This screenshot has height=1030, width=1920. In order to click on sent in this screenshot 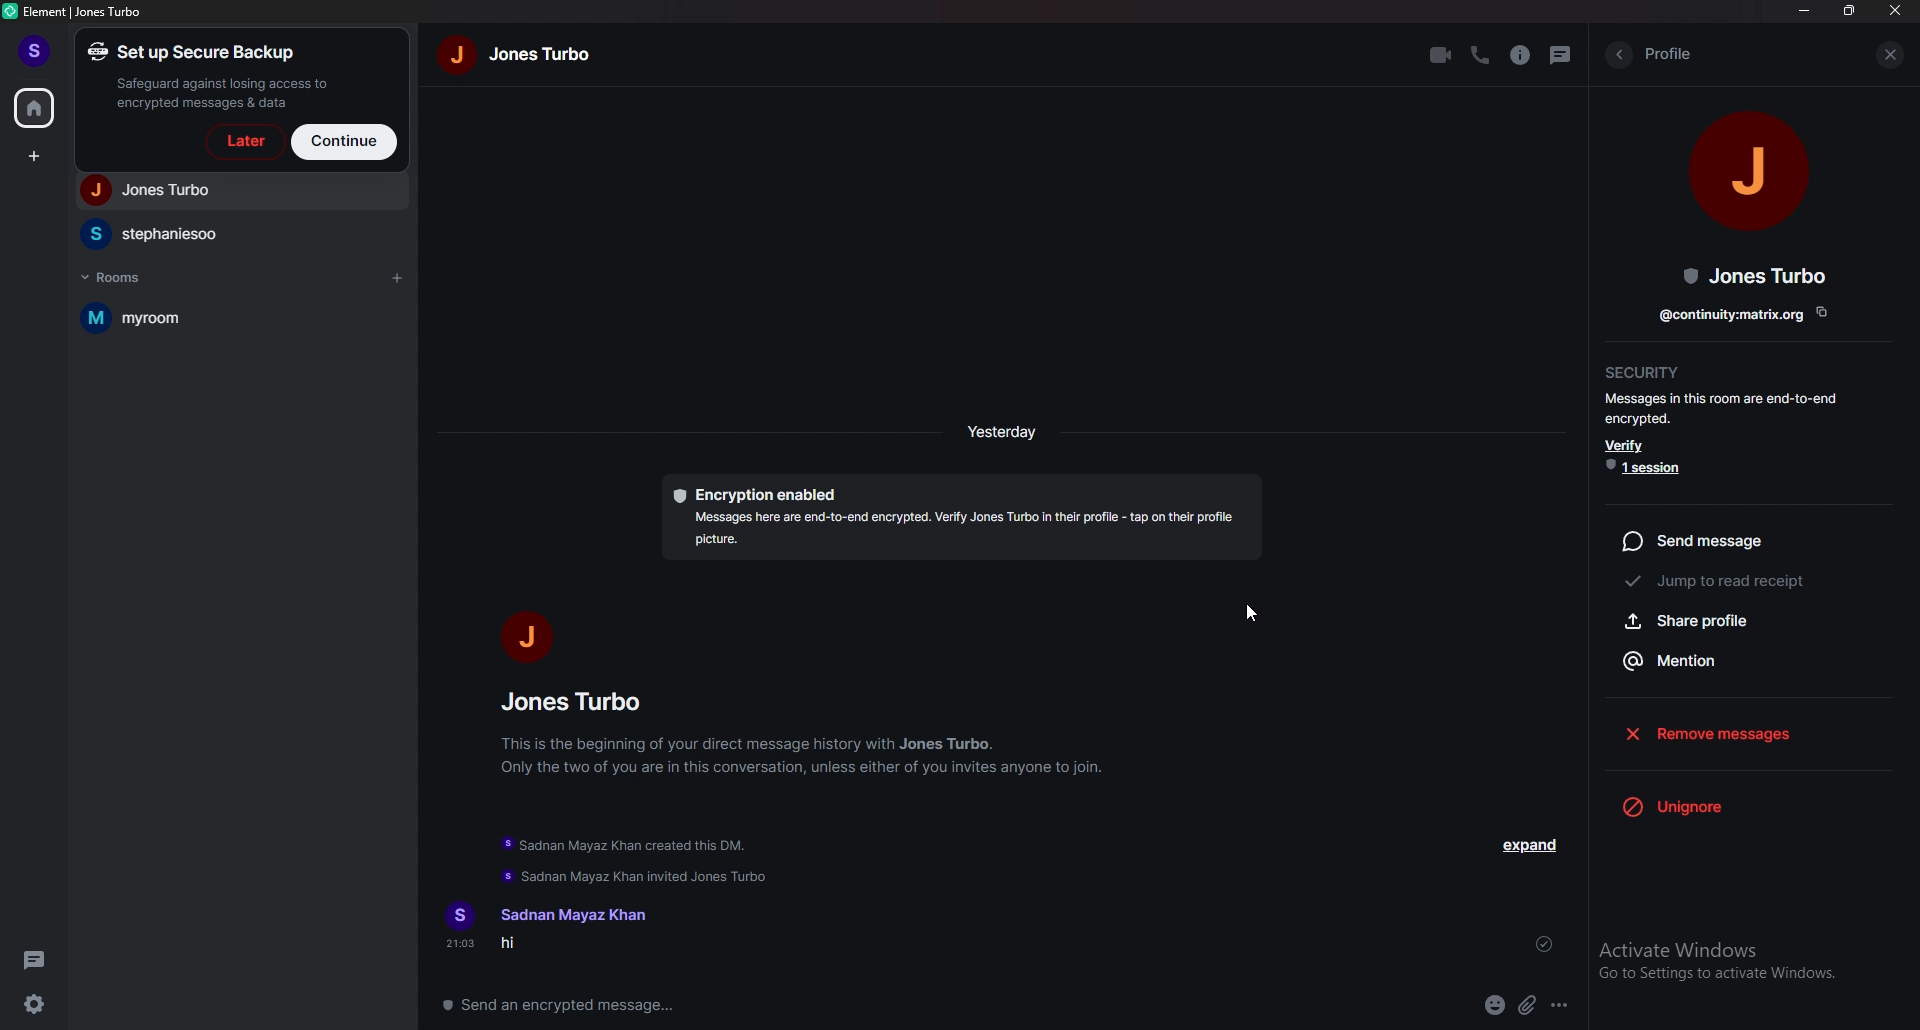, I will do `click(1544, 944)`.